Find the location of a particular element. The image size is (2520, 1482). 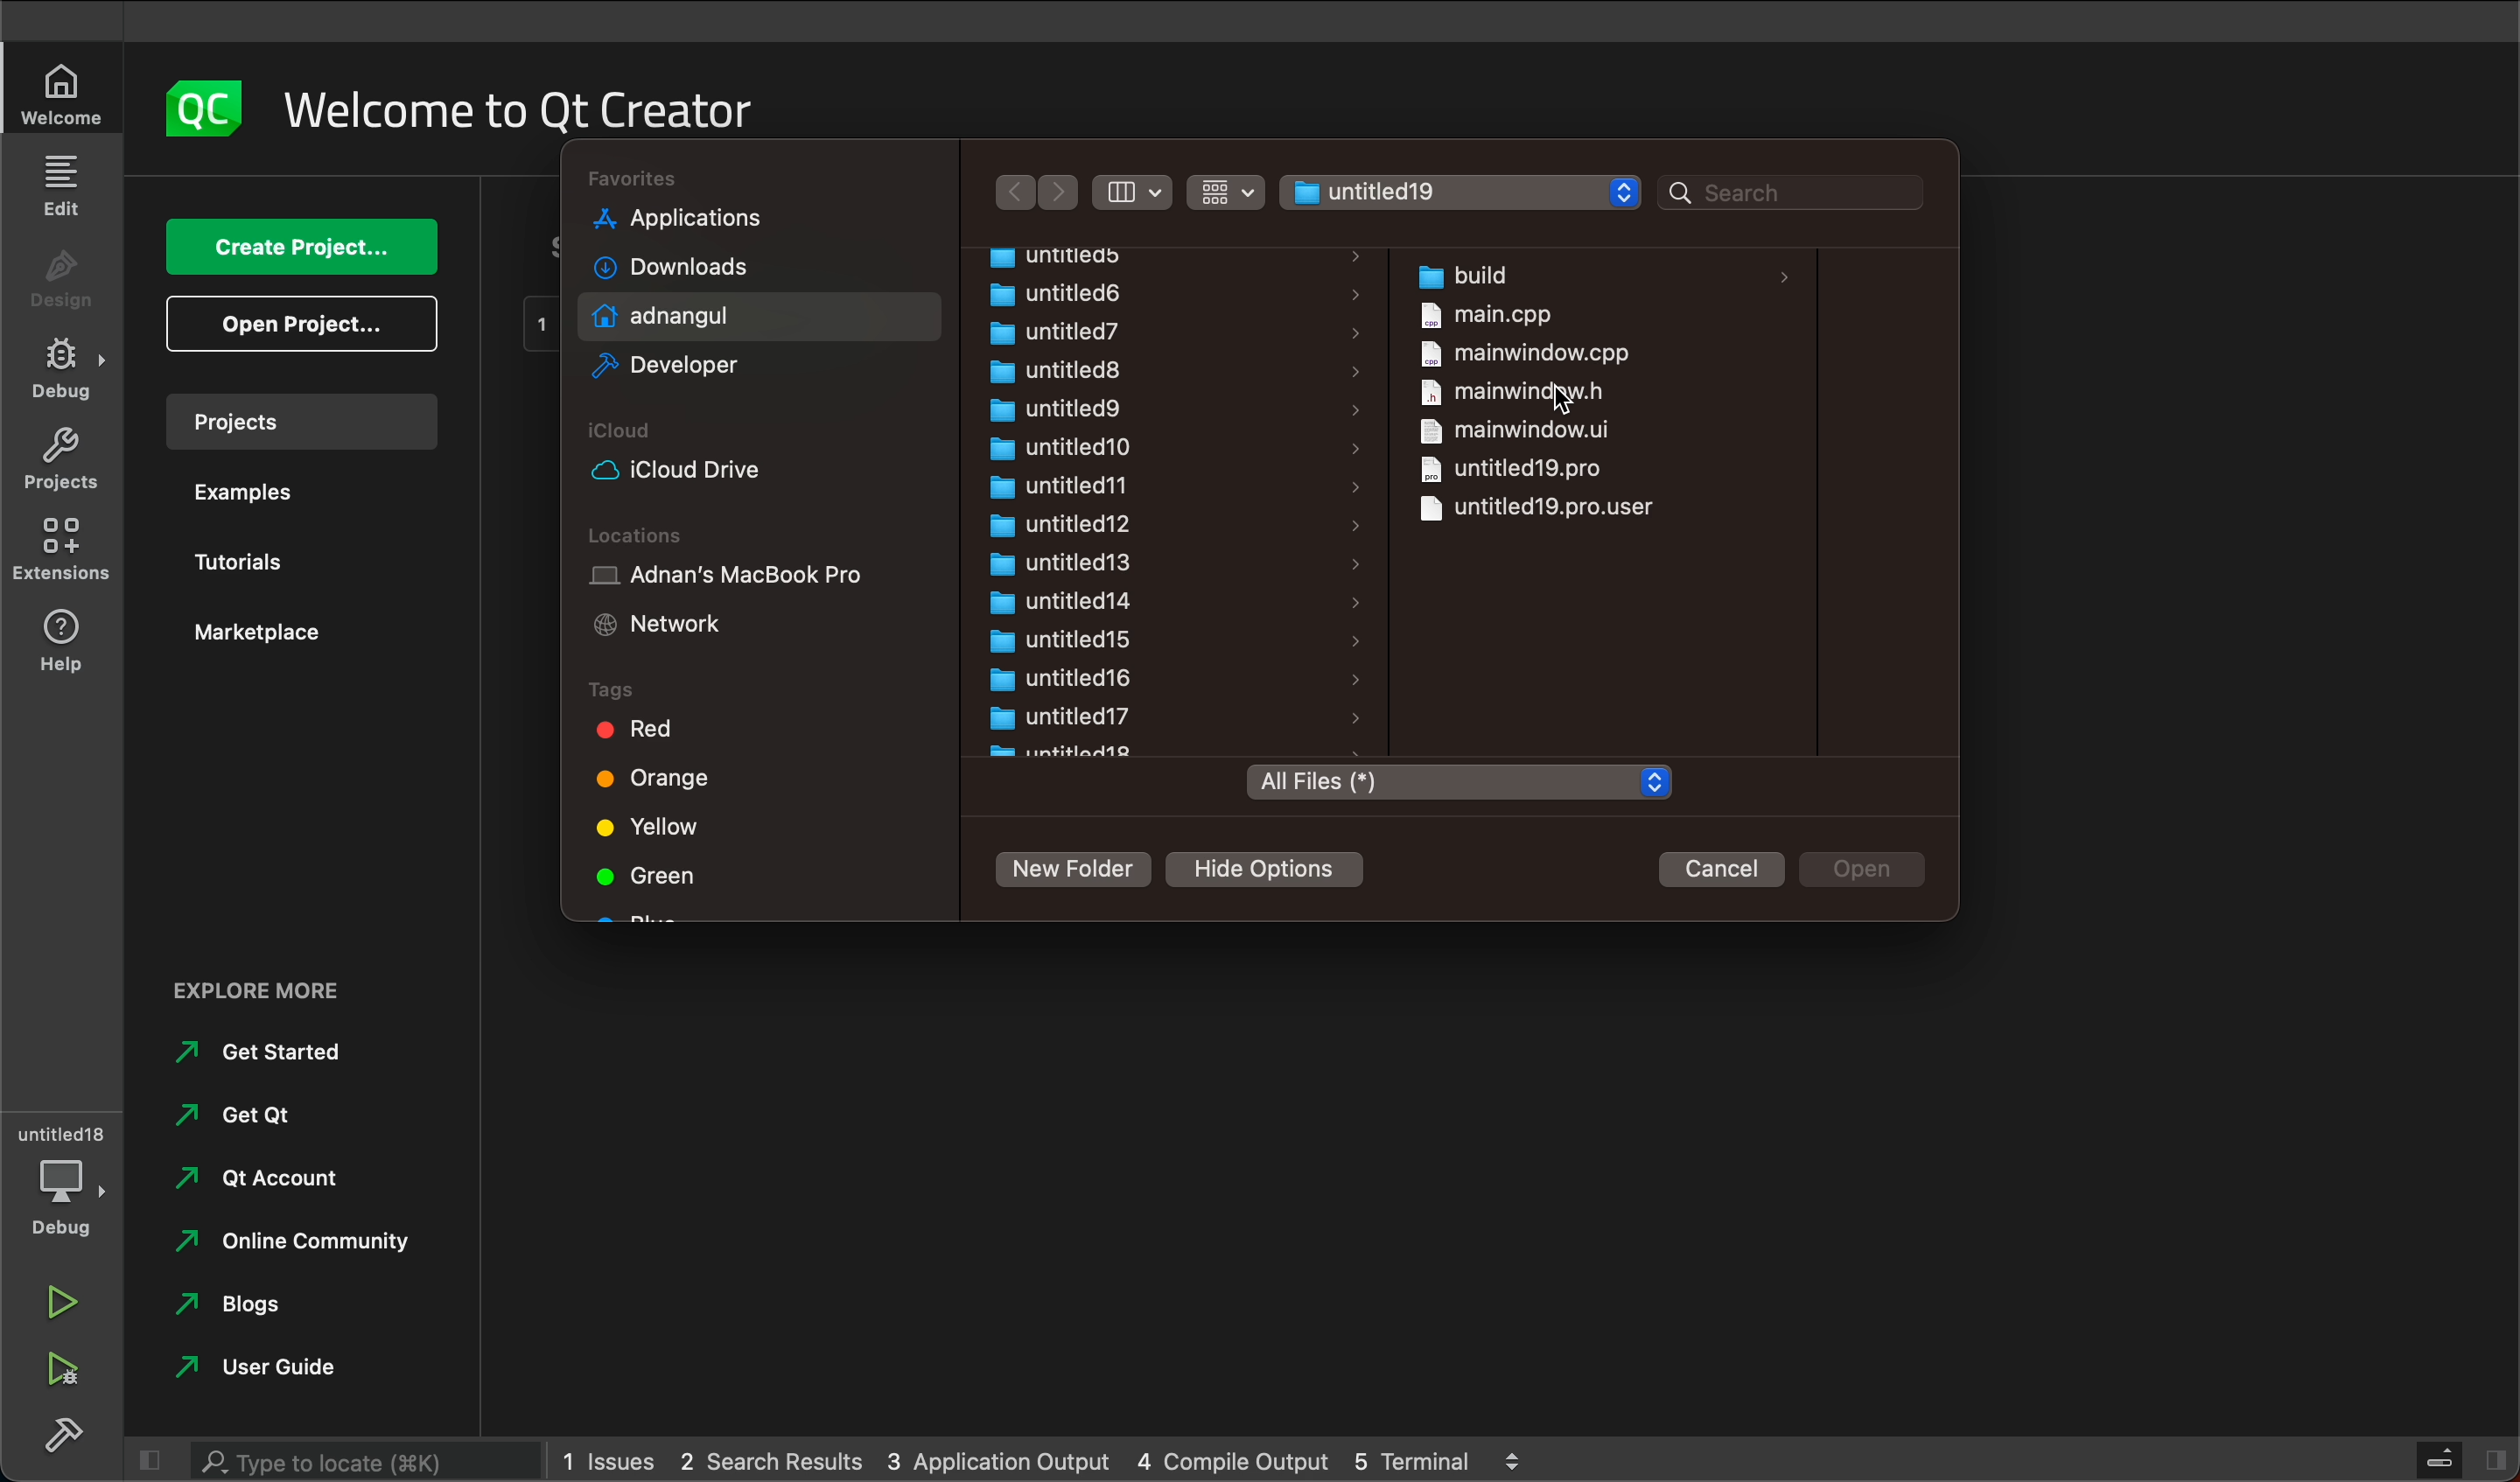

market place is located at coordinates (259, 630).